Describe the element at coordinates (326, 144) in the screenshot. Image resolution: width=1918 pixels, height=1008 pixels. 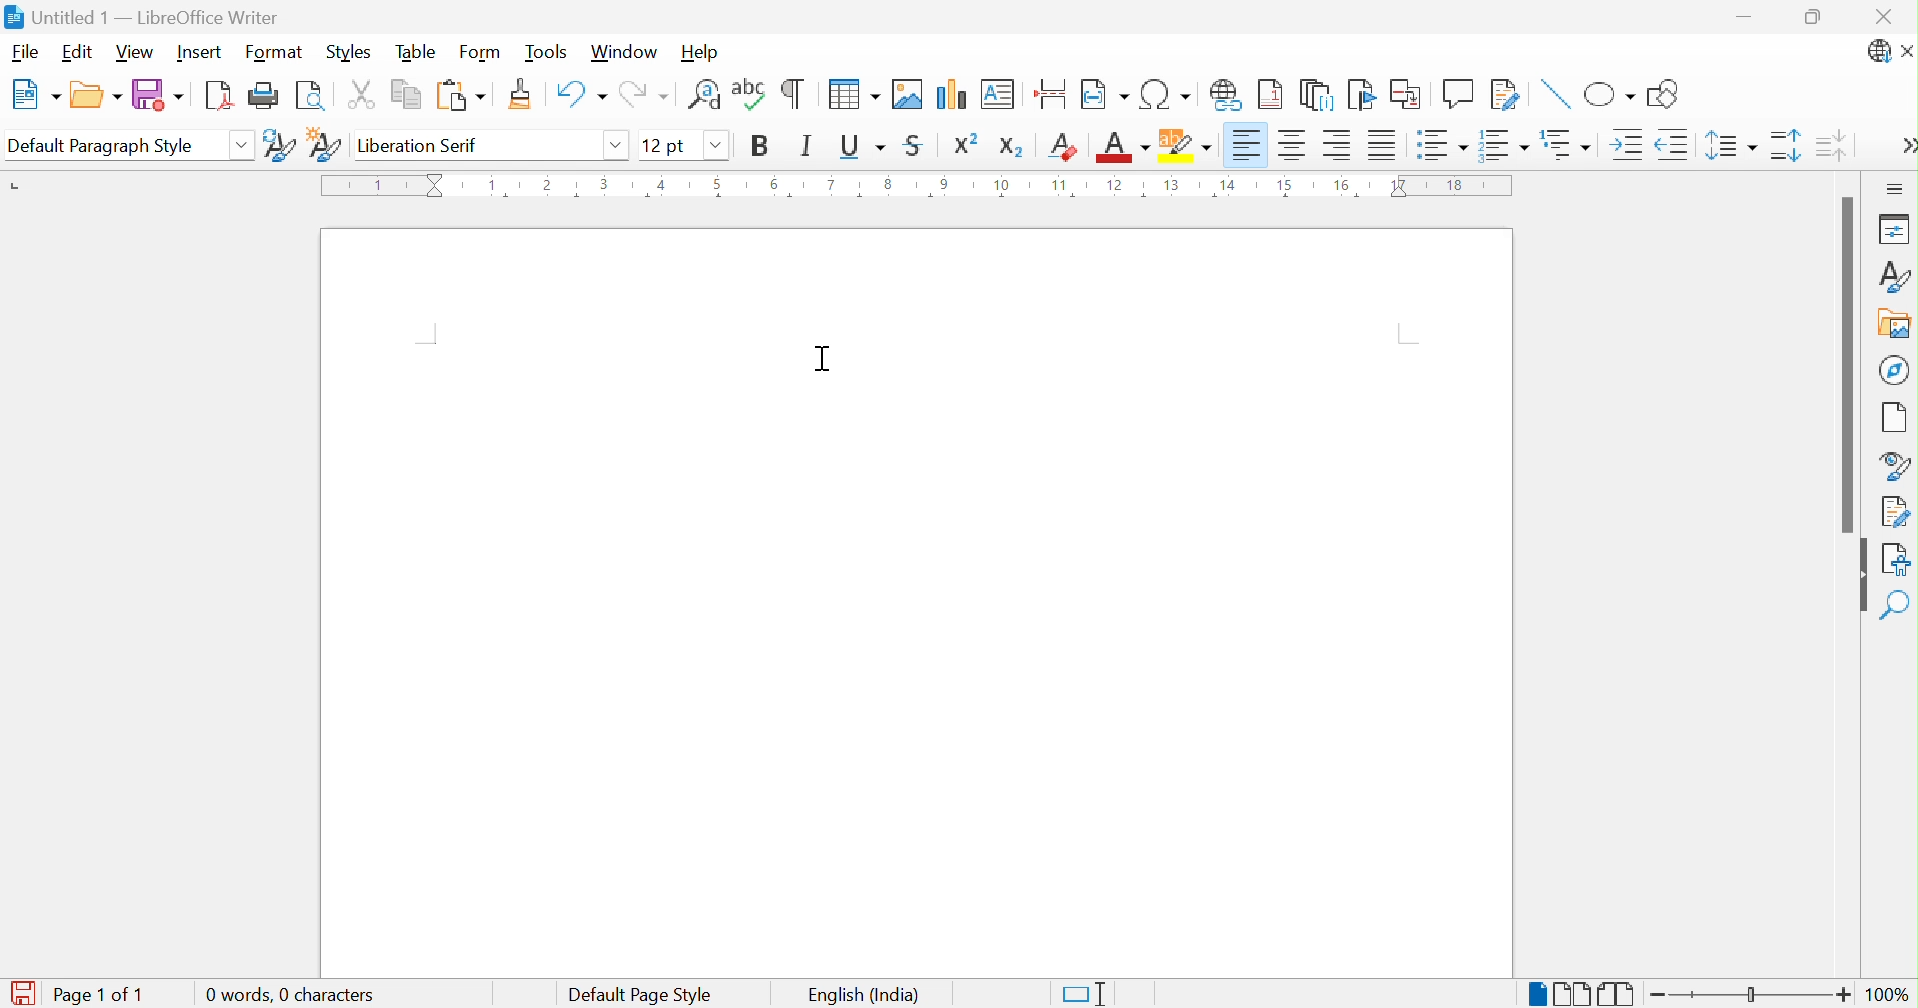
I see `New style from selection` at that location.